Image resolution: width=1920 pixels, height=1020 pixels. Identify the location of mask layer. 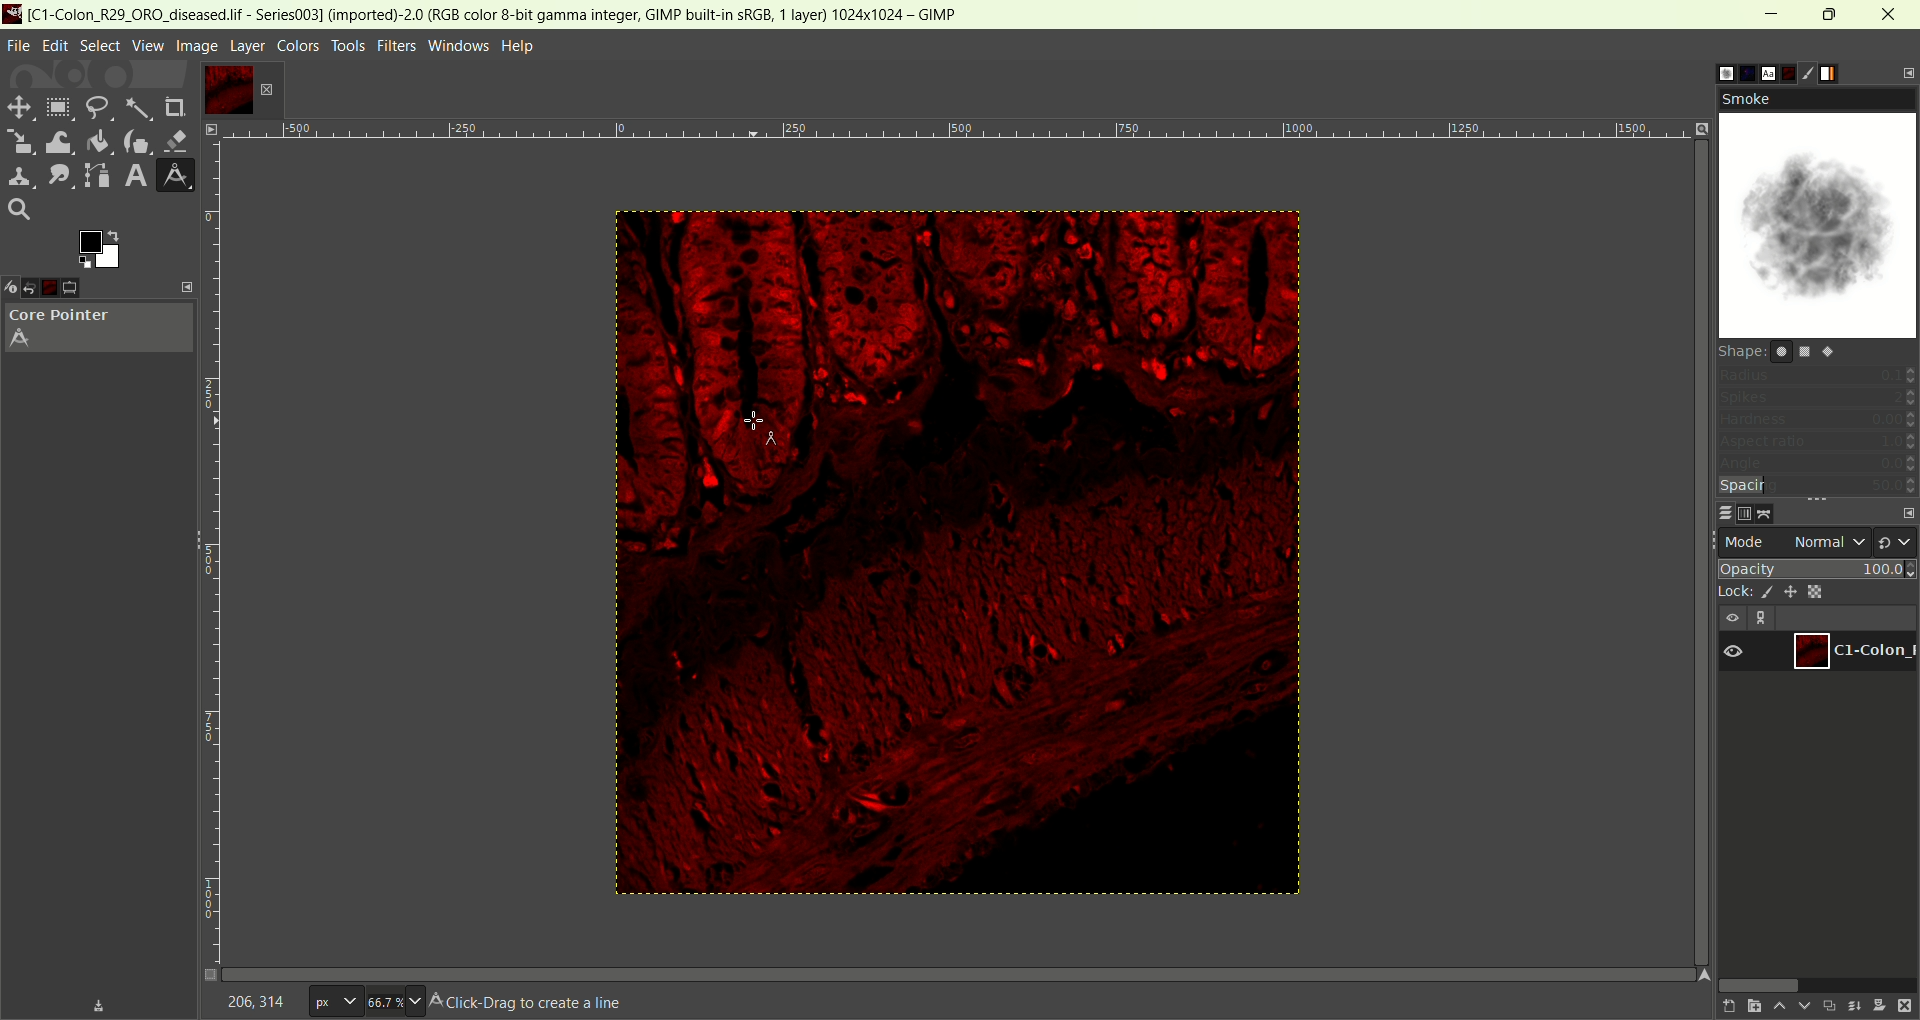
(1879, 1007).